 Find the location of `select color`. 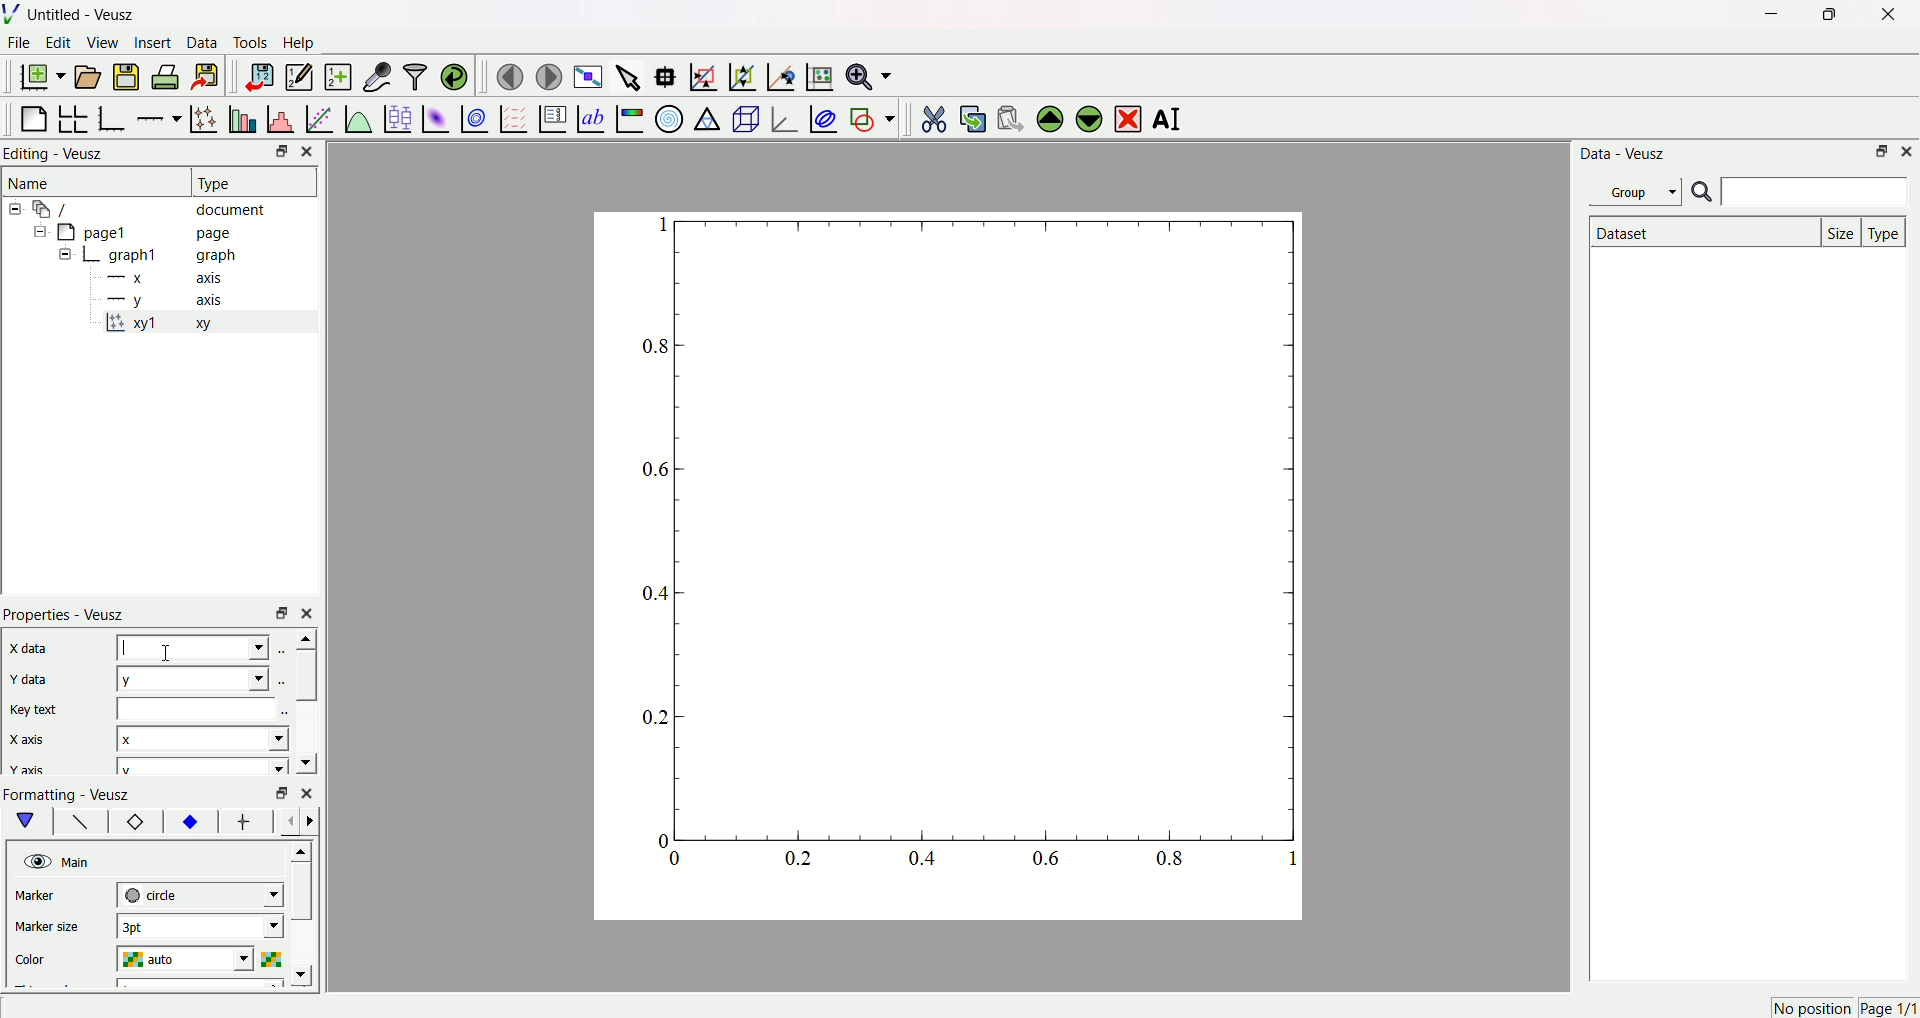

select color is located at coordinates (275, 957).